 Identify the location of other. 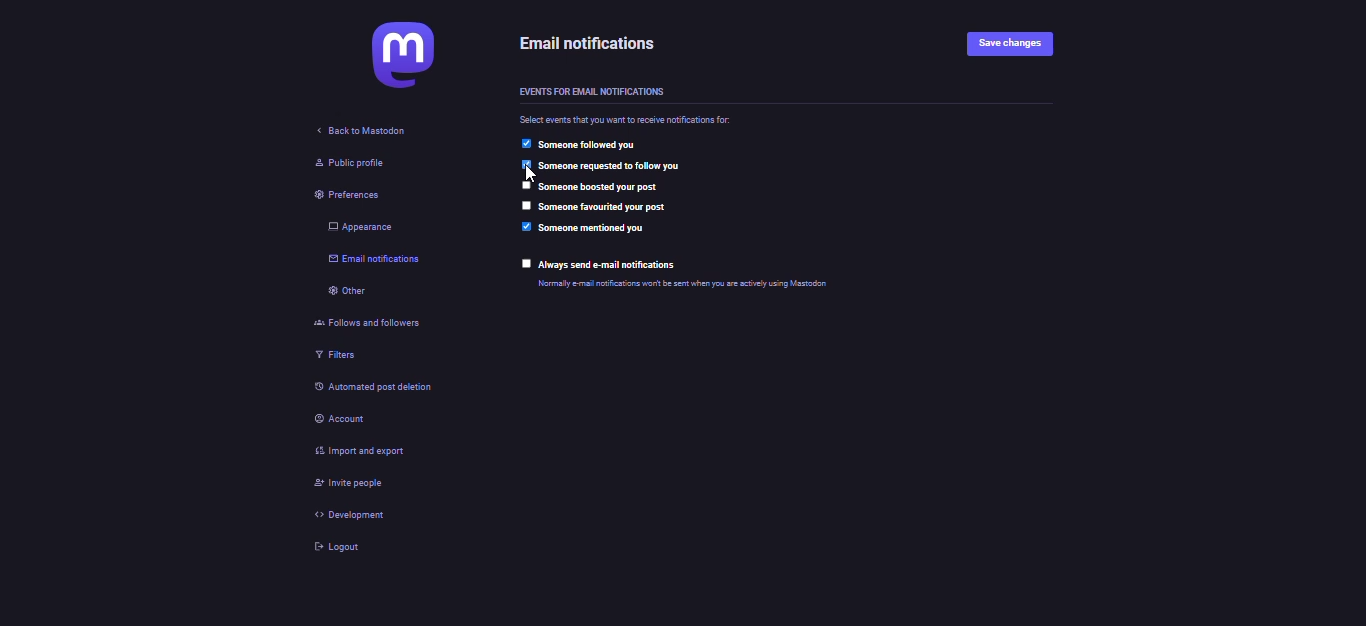
(339, 294).